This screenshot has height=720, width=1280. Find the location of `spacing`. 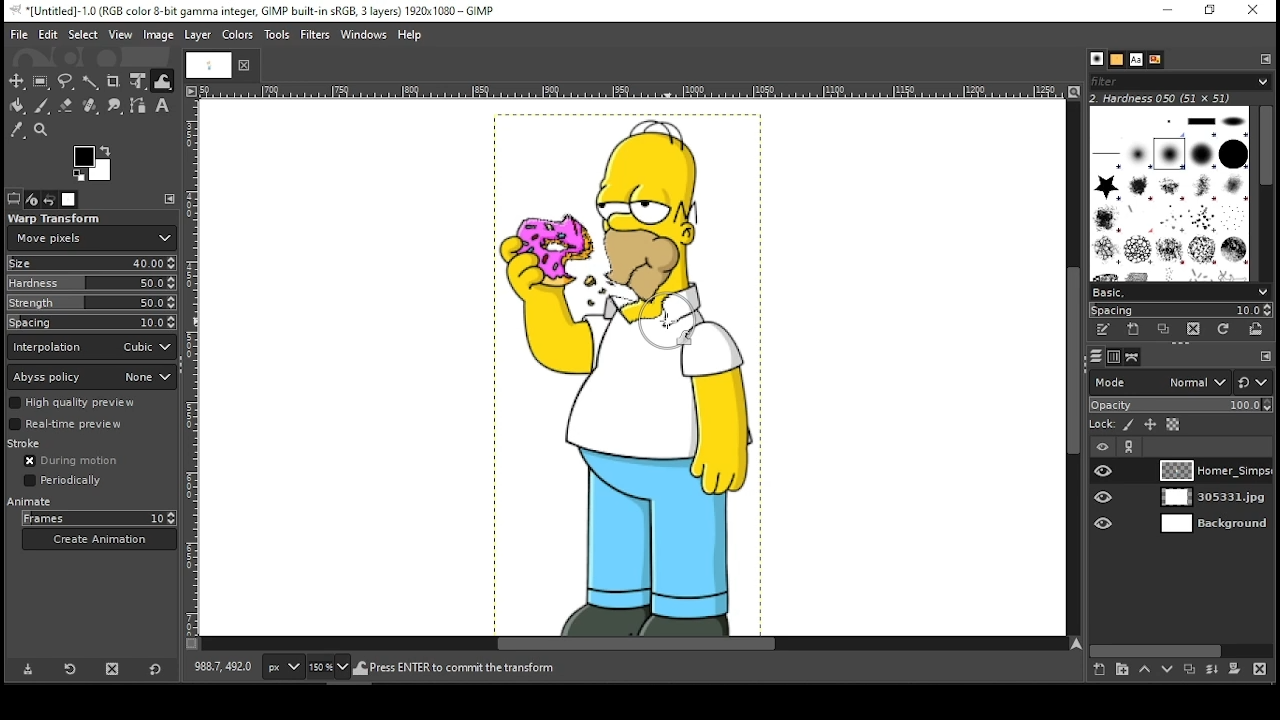

spacing is located at coordinates (93, 321).